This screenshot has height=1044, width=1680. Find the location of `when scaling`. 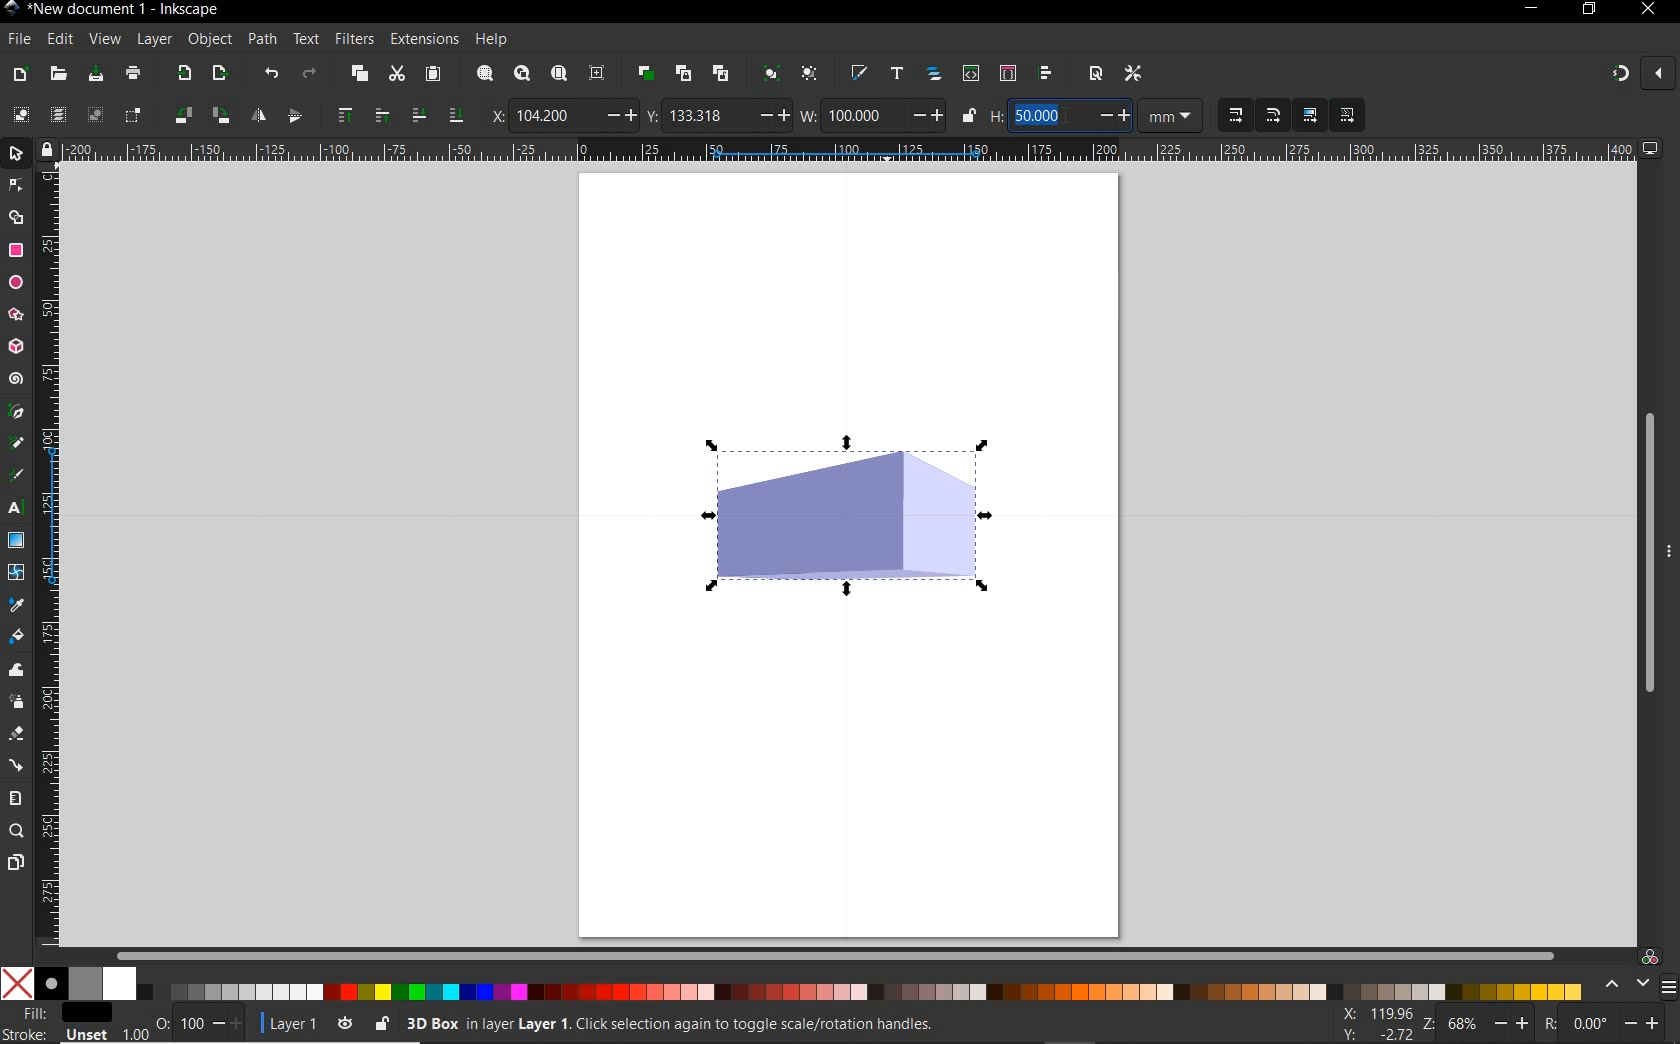

when scaling is located at coordinates (1273, 115).